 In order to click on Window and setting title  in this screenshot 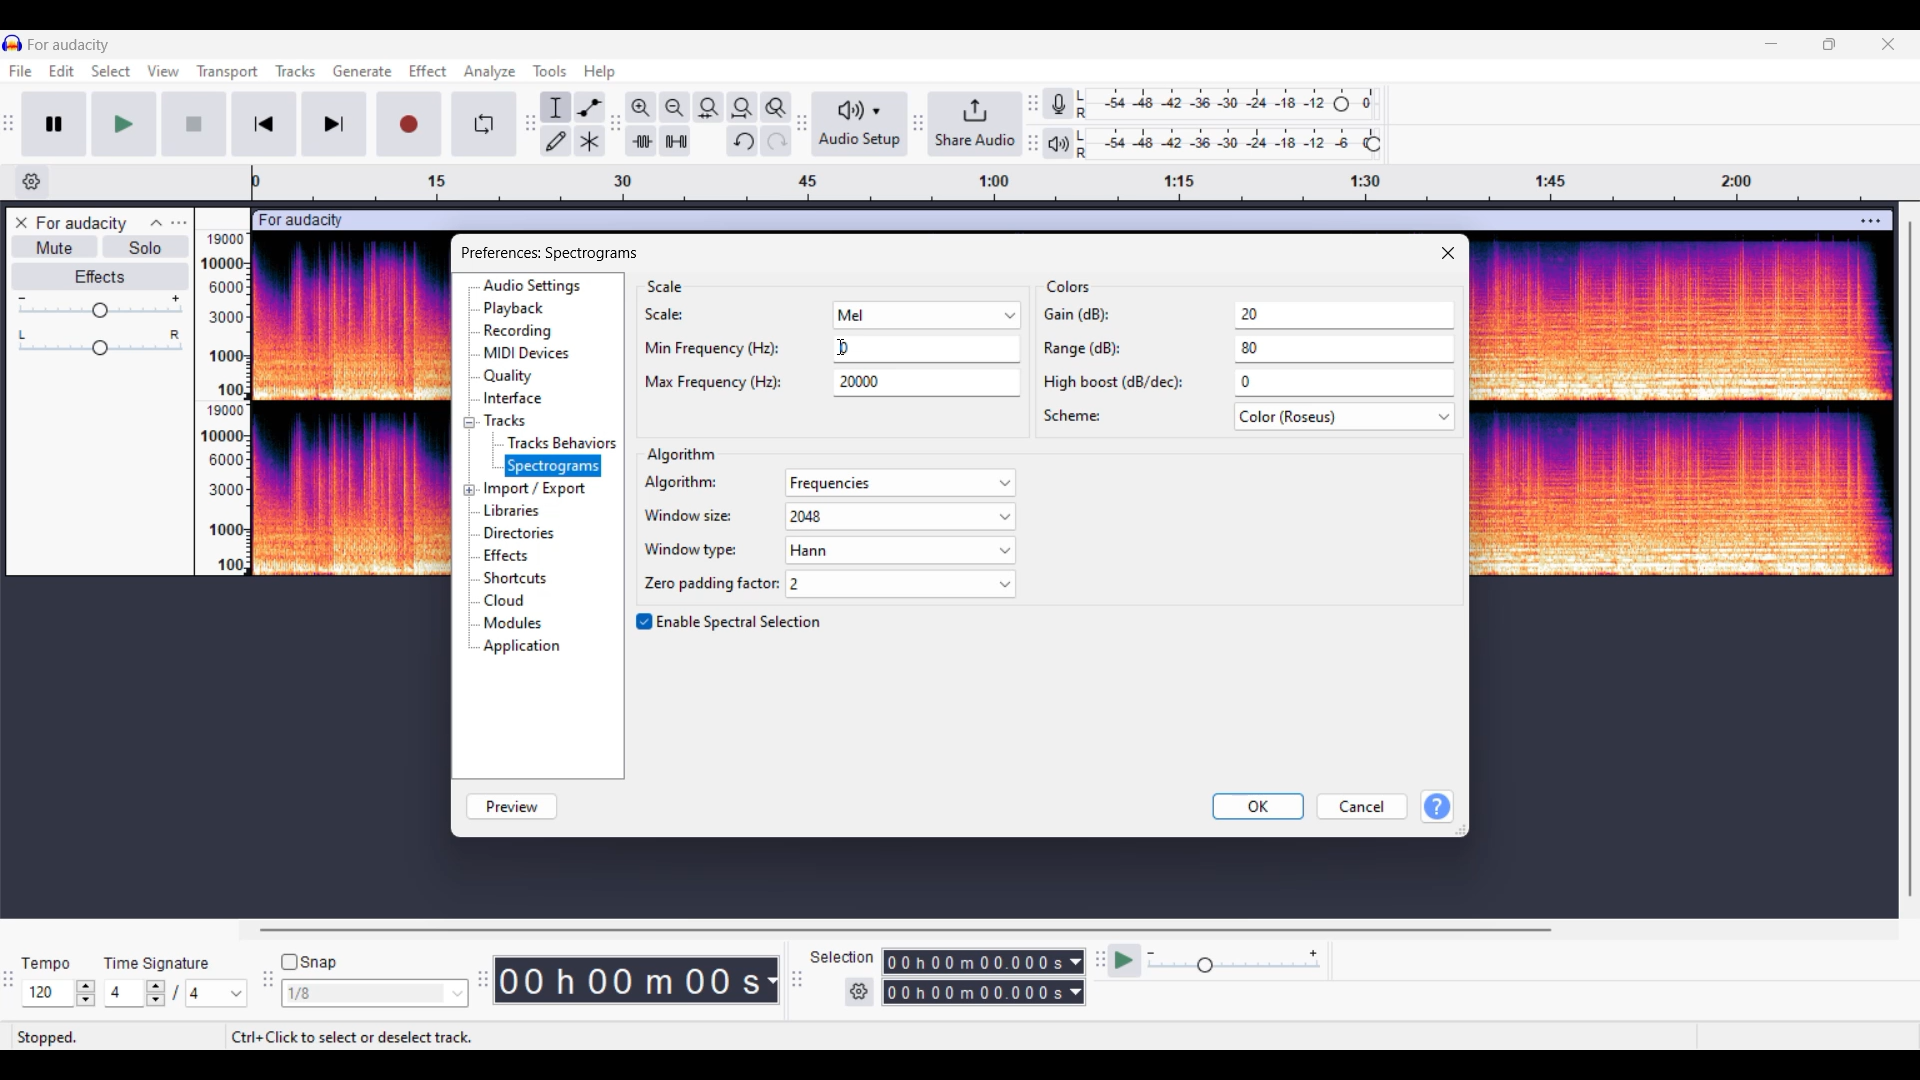, I will do `click(548, 251)`.